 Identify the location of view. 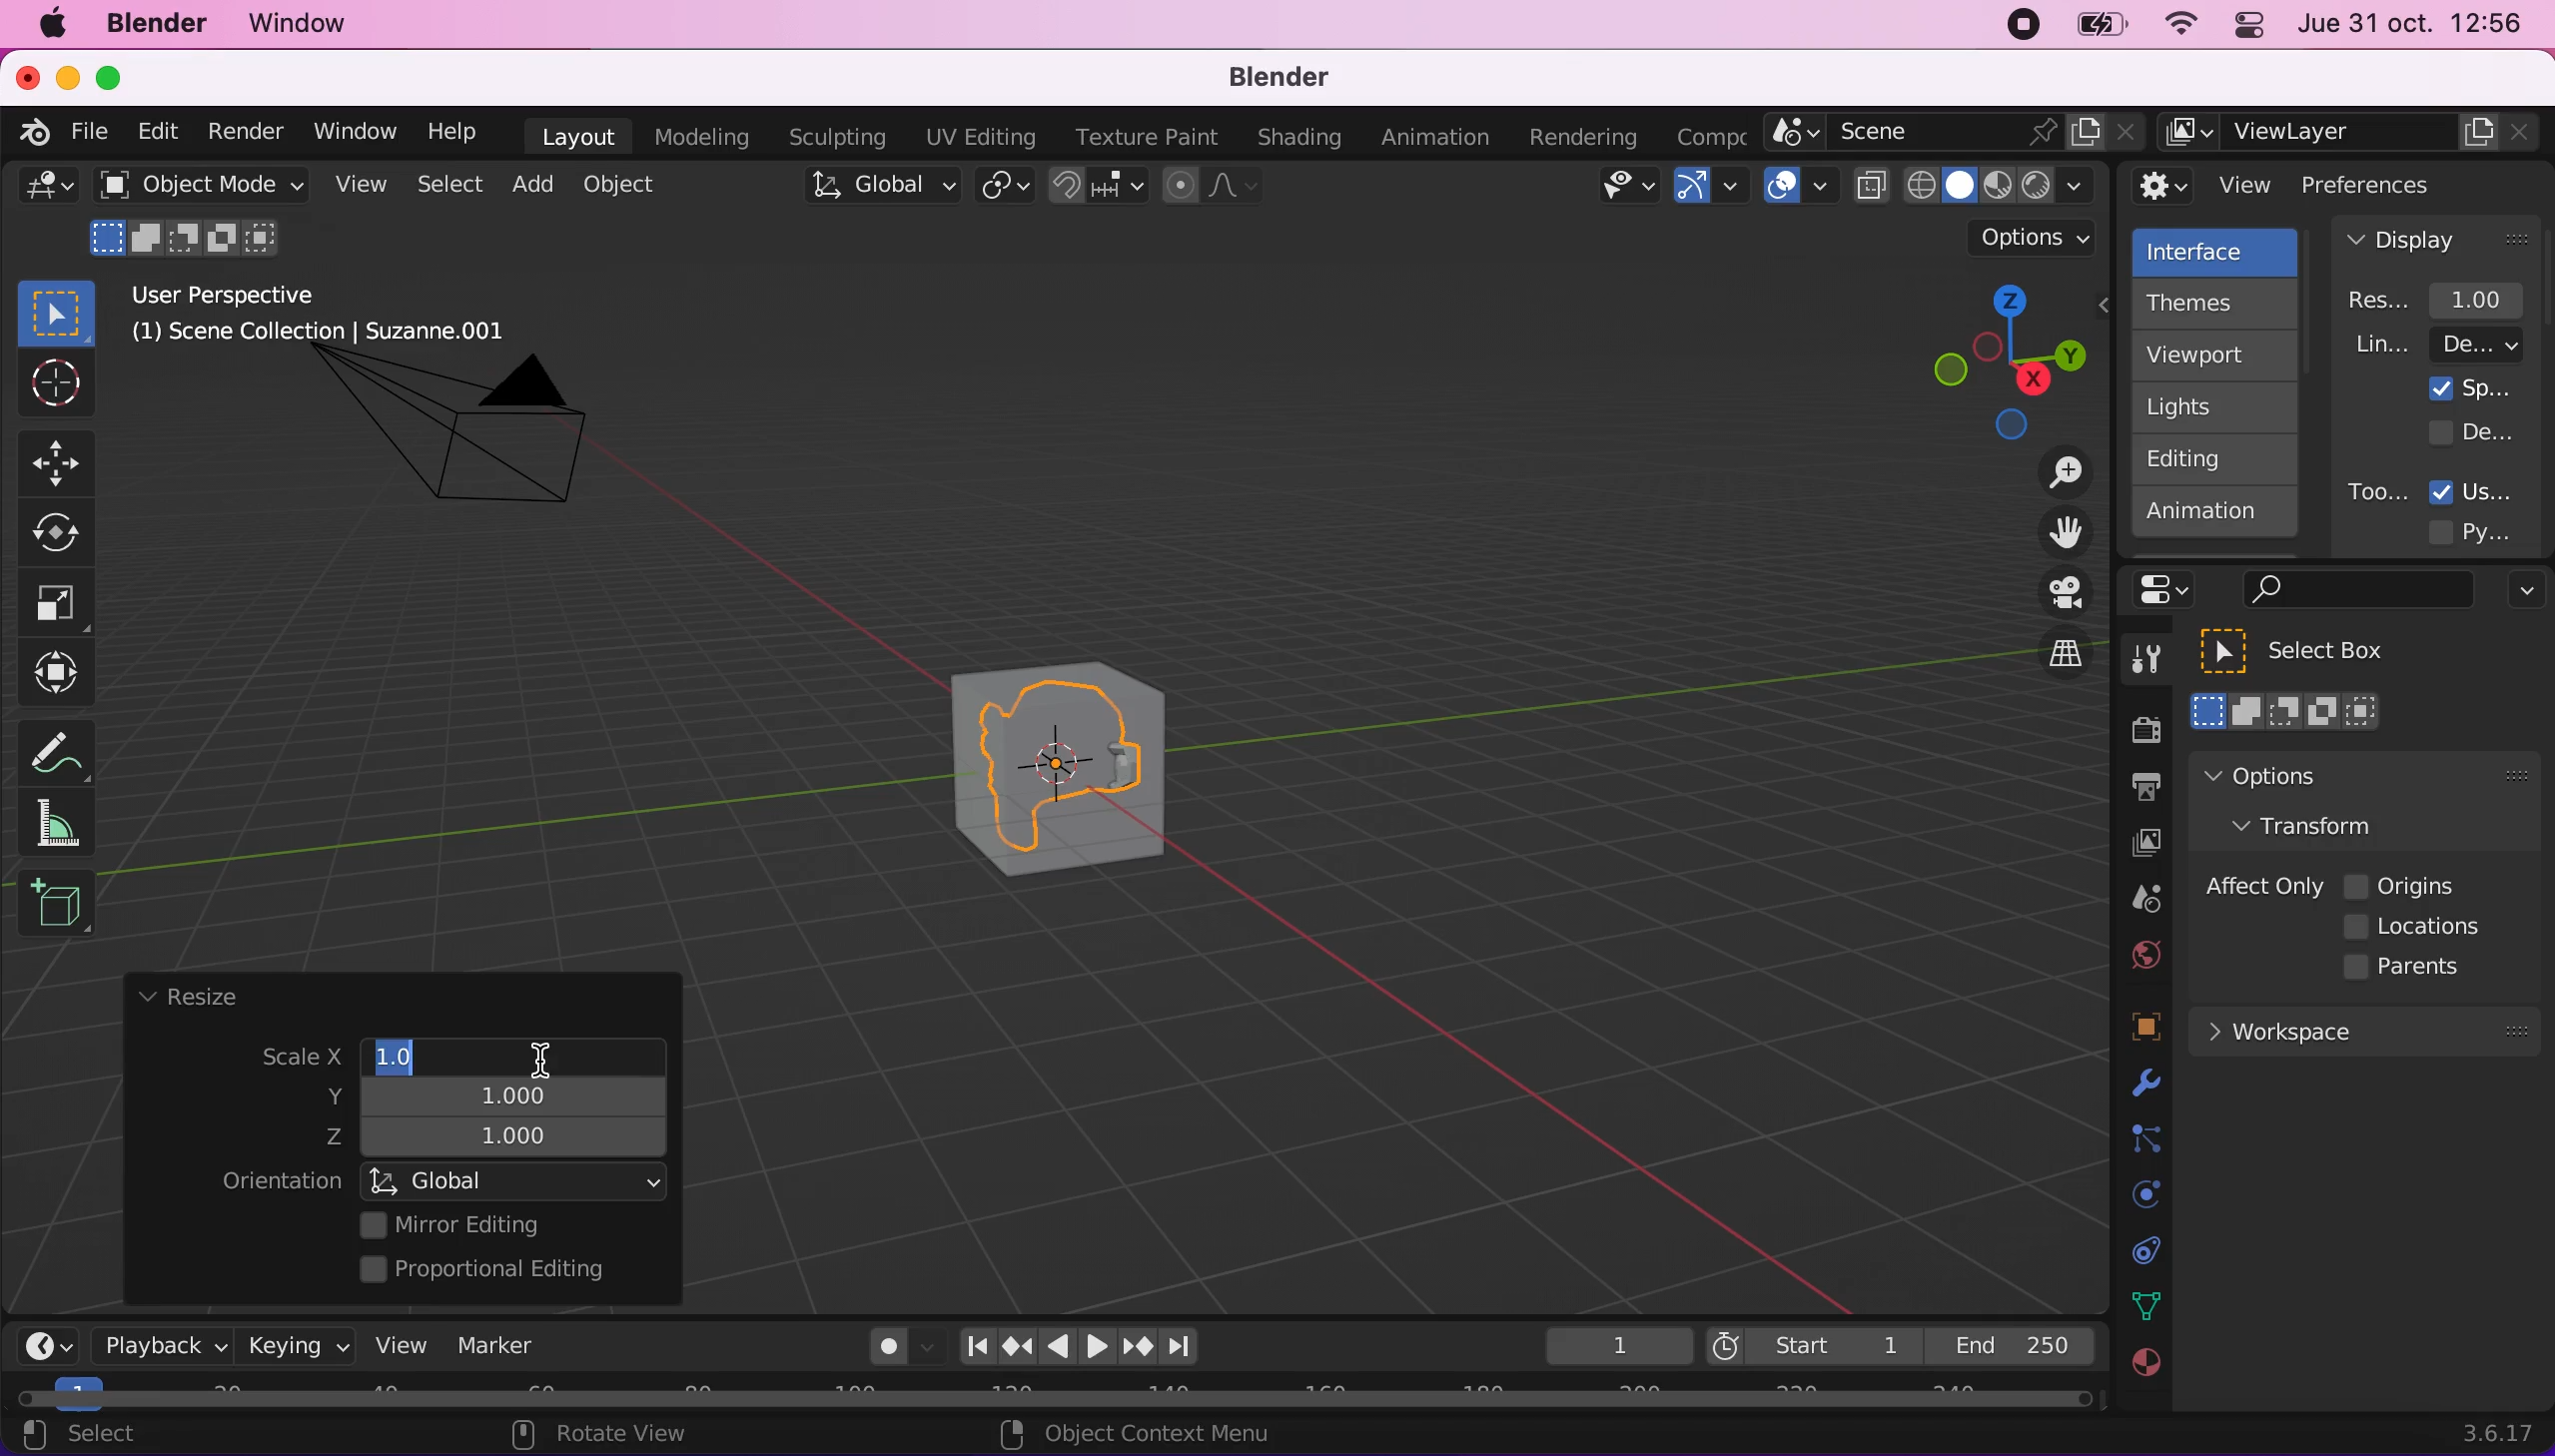
(2204, 186).